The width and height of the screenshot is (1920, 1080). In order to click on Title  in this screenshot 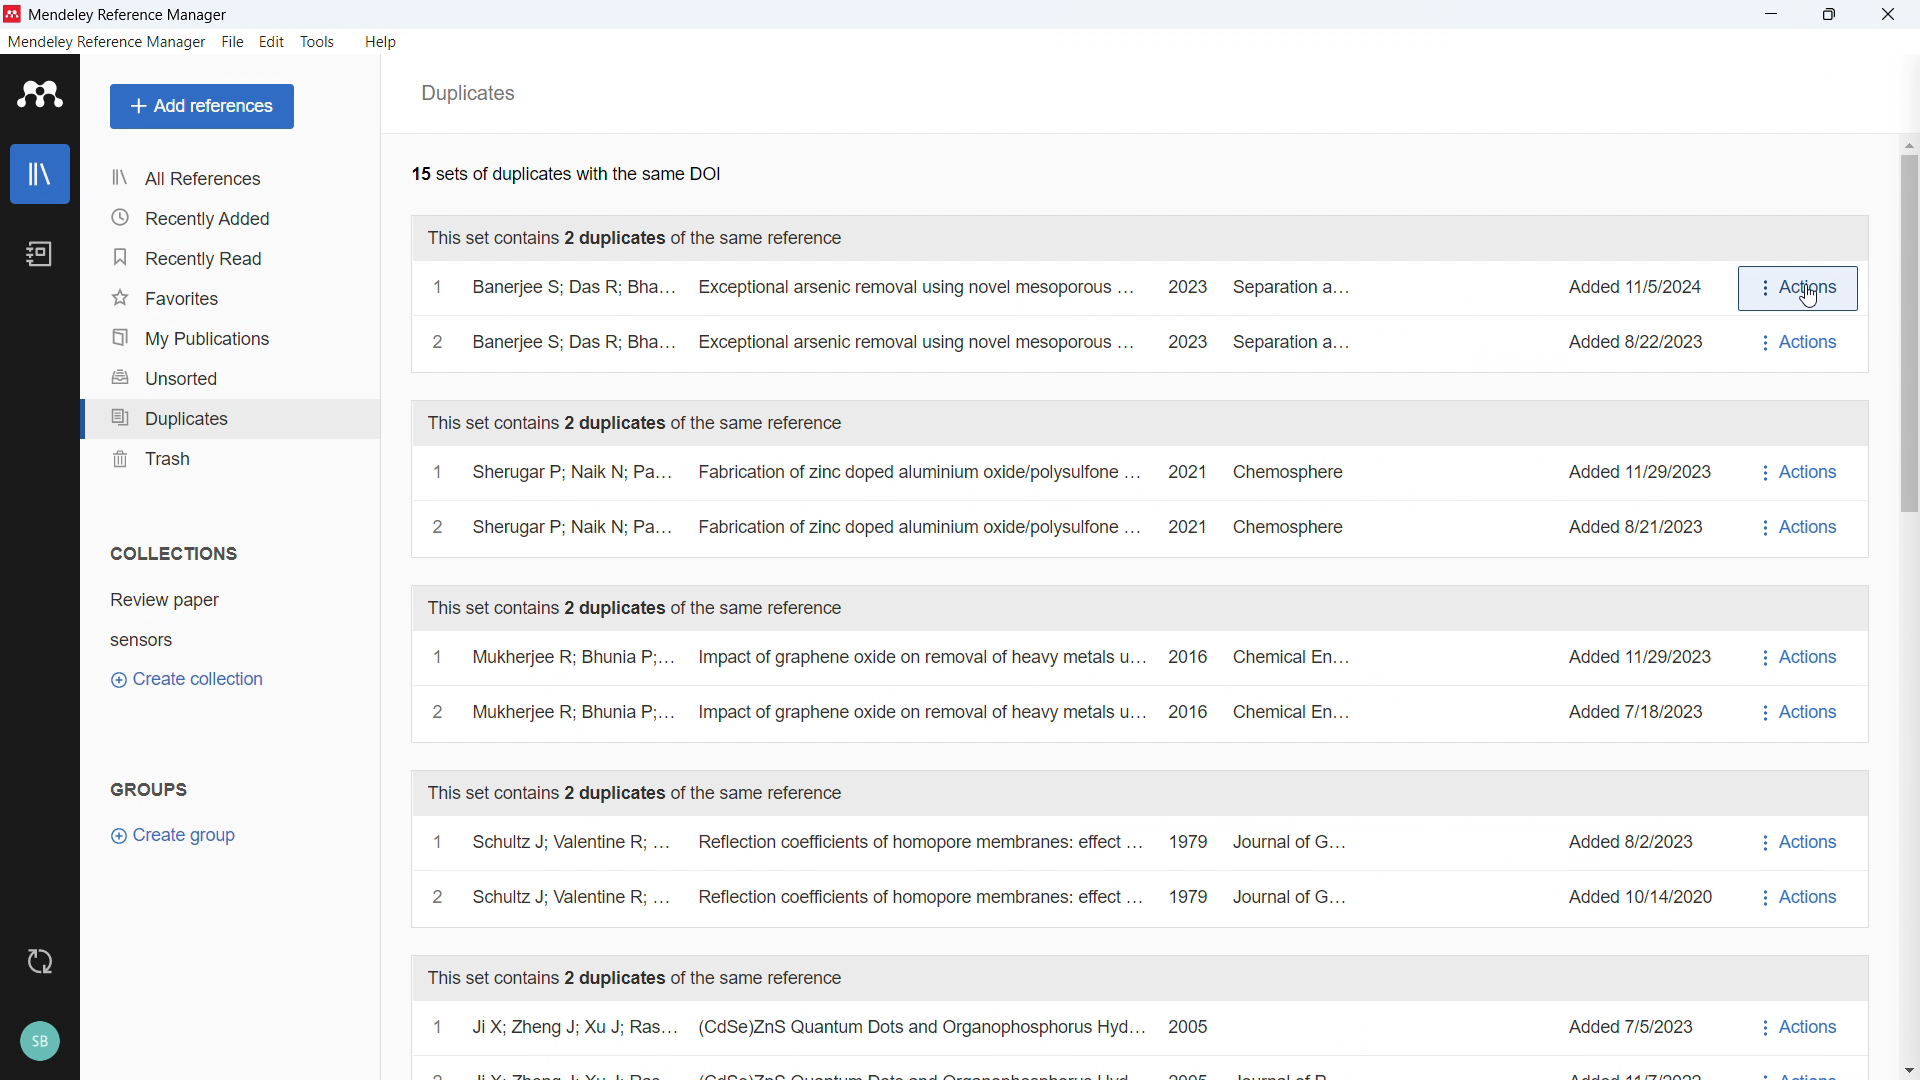, I will do `click(131, 16)`.